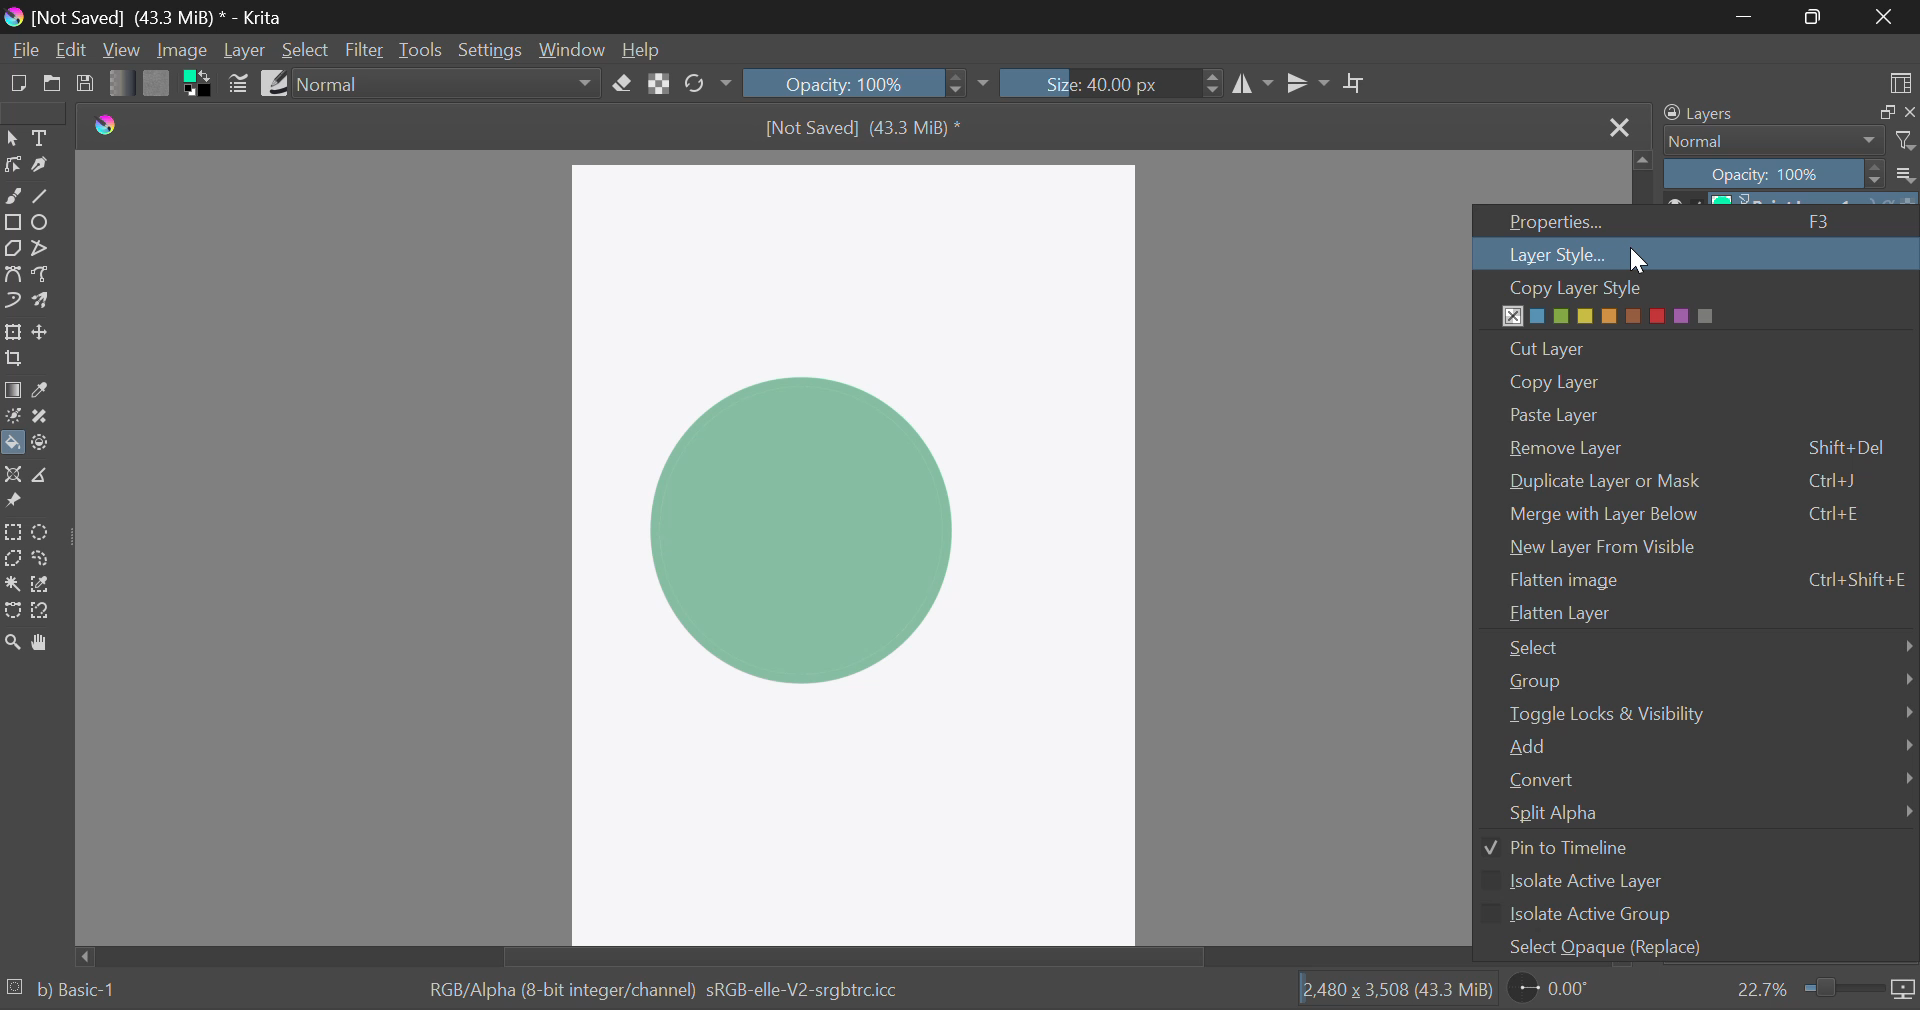 The image size is (1920, 1010). What do you see at coordinates (1582, 915) in the screenshot?
I see `Isolate Active Group` at bounding box center [1582, 915].